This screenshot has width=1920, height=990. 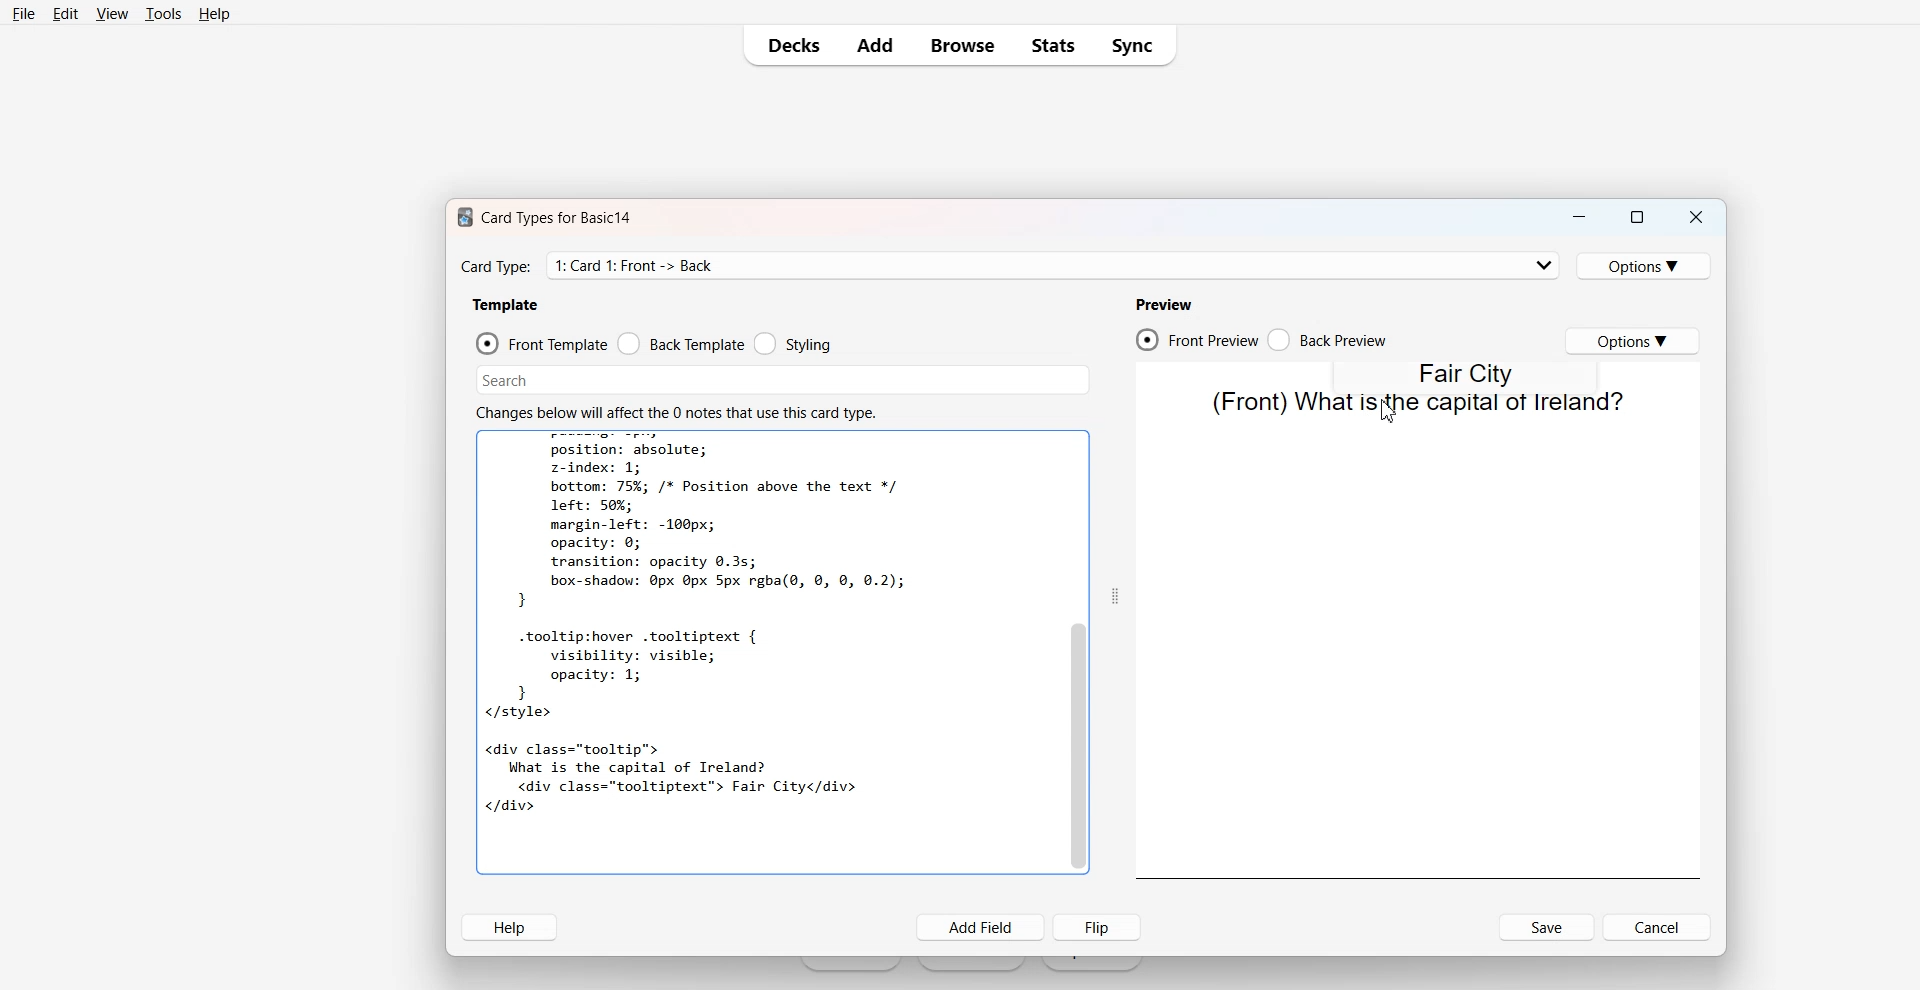 I want to click on Text, so click(x=766, y=653).